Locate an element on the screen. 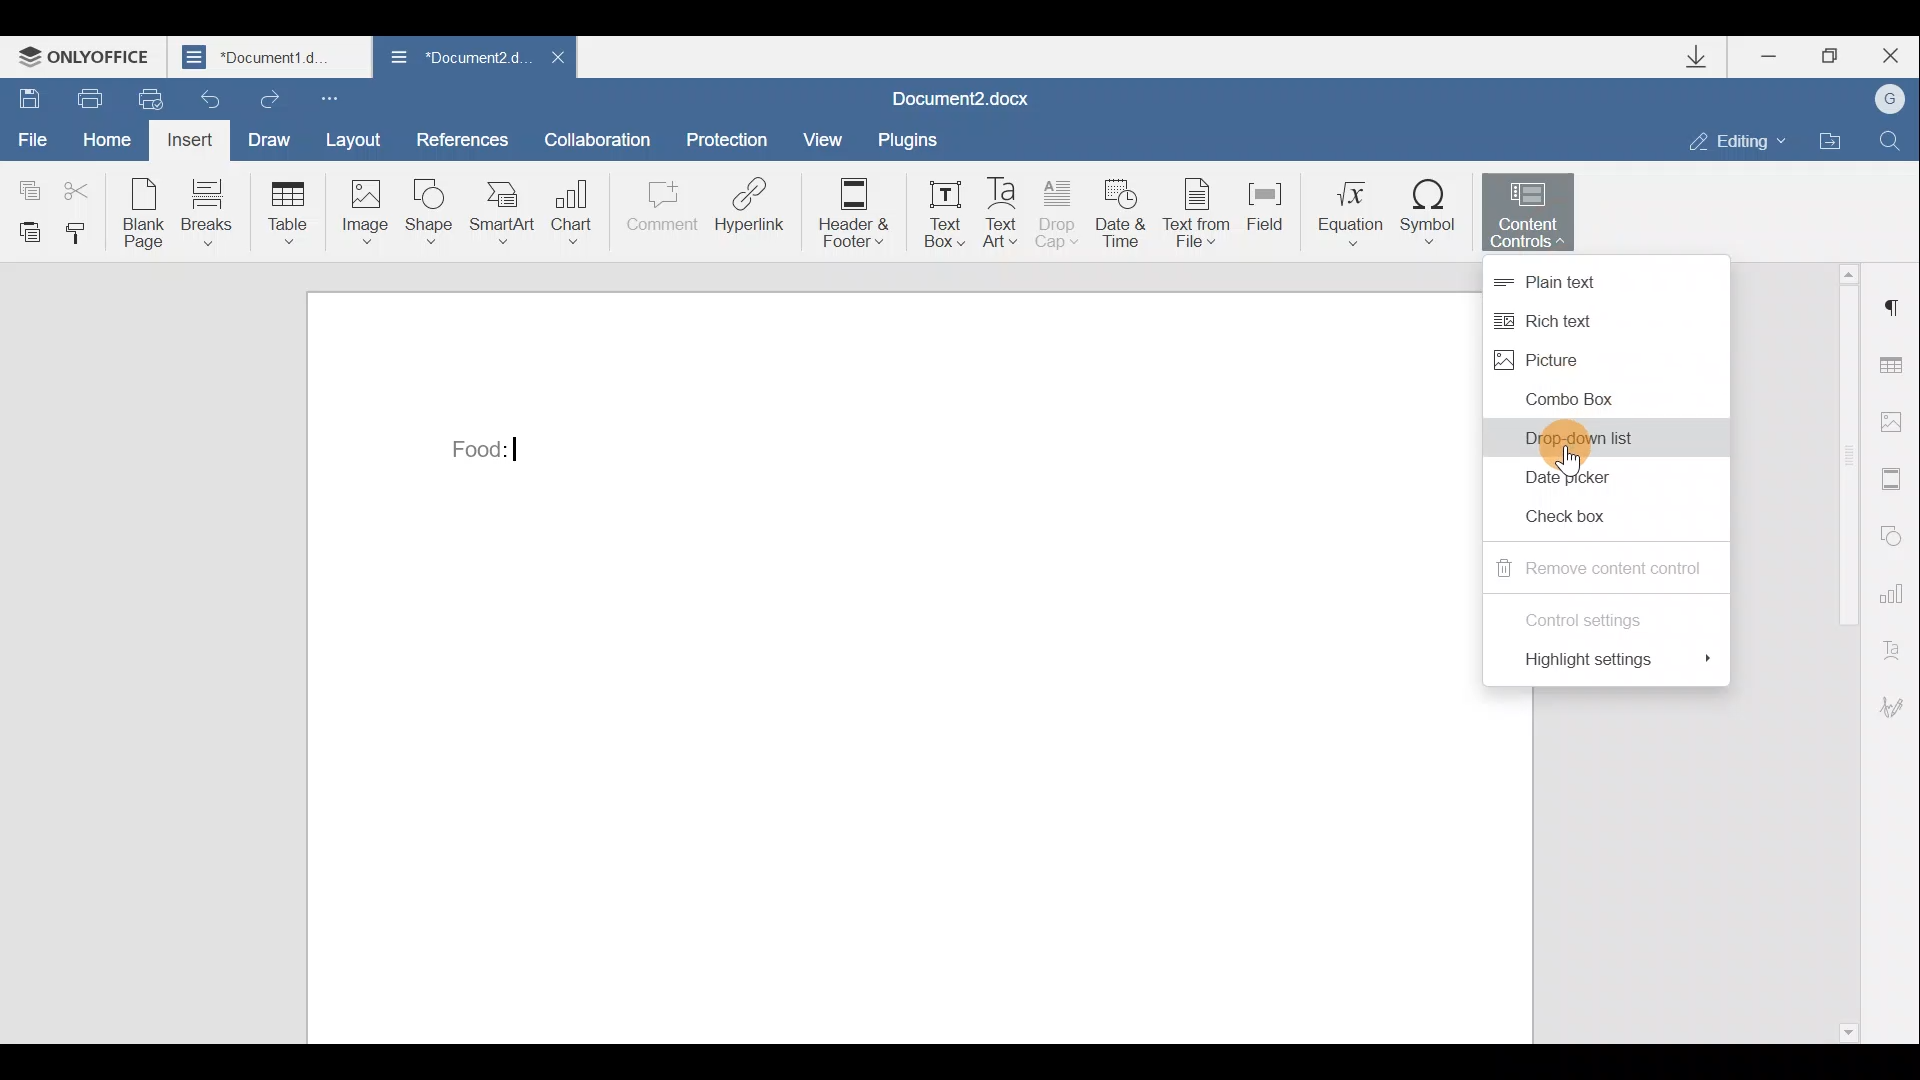 The height and width of the screenshot is (1080, 1920). Chart settings is located at coordinates (1895, 591).